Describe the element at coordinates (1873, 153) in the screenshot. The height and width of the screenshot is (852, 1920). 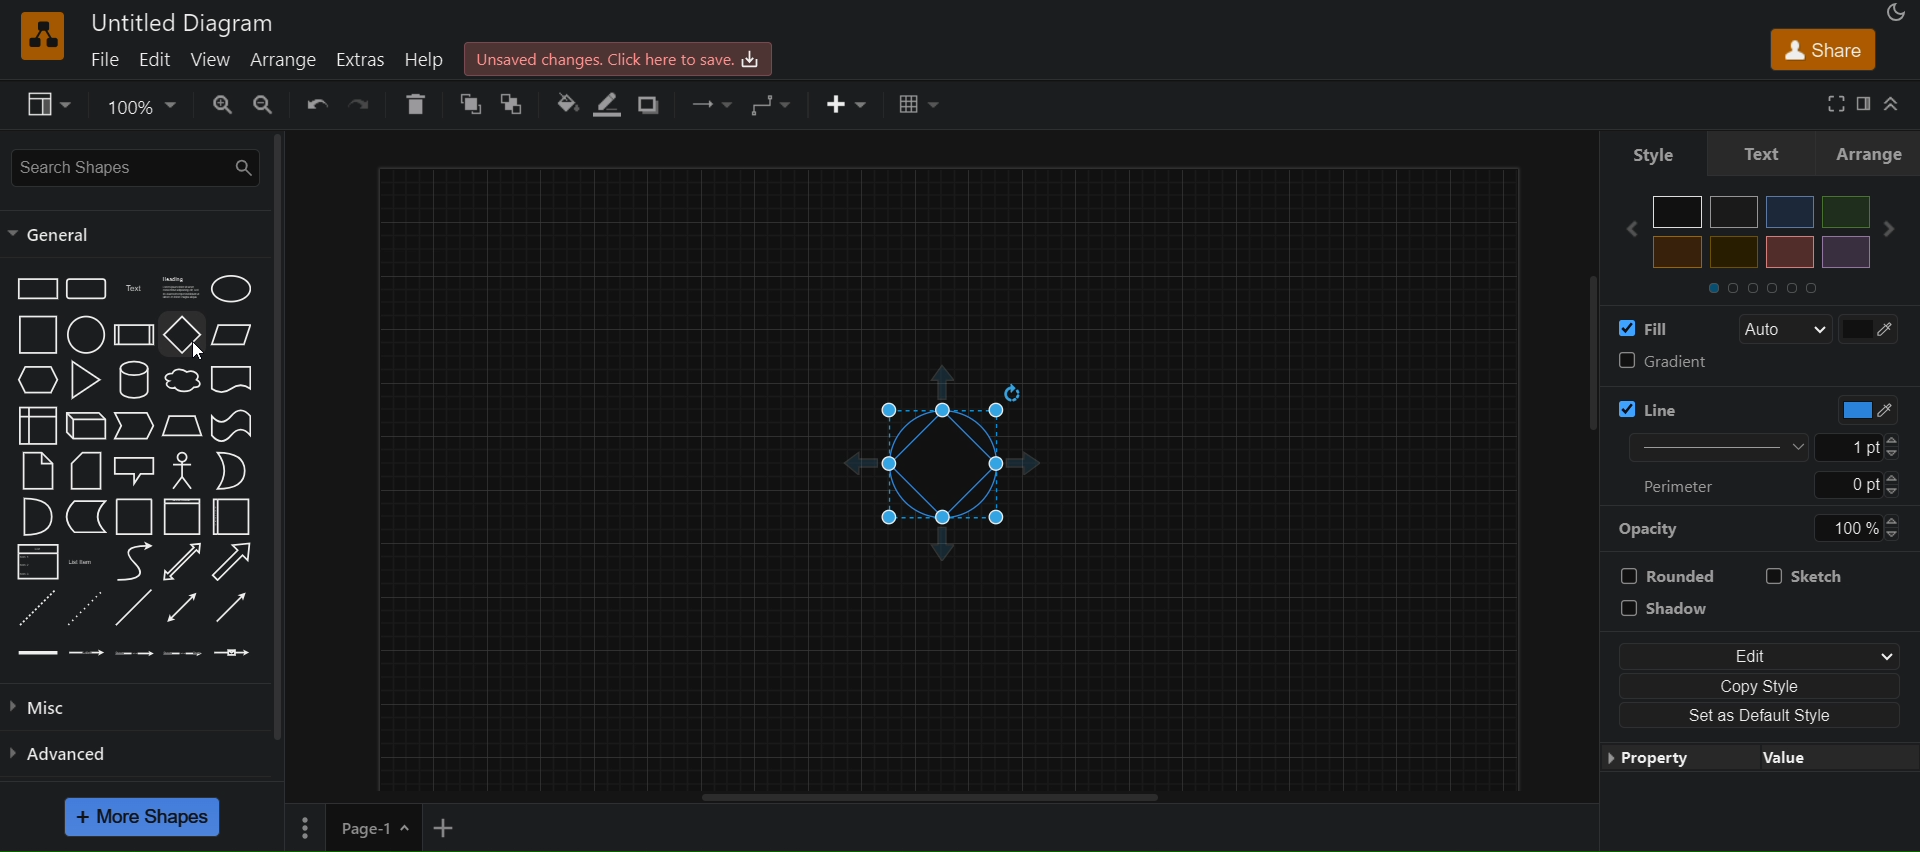
I see `arrange` at that location.